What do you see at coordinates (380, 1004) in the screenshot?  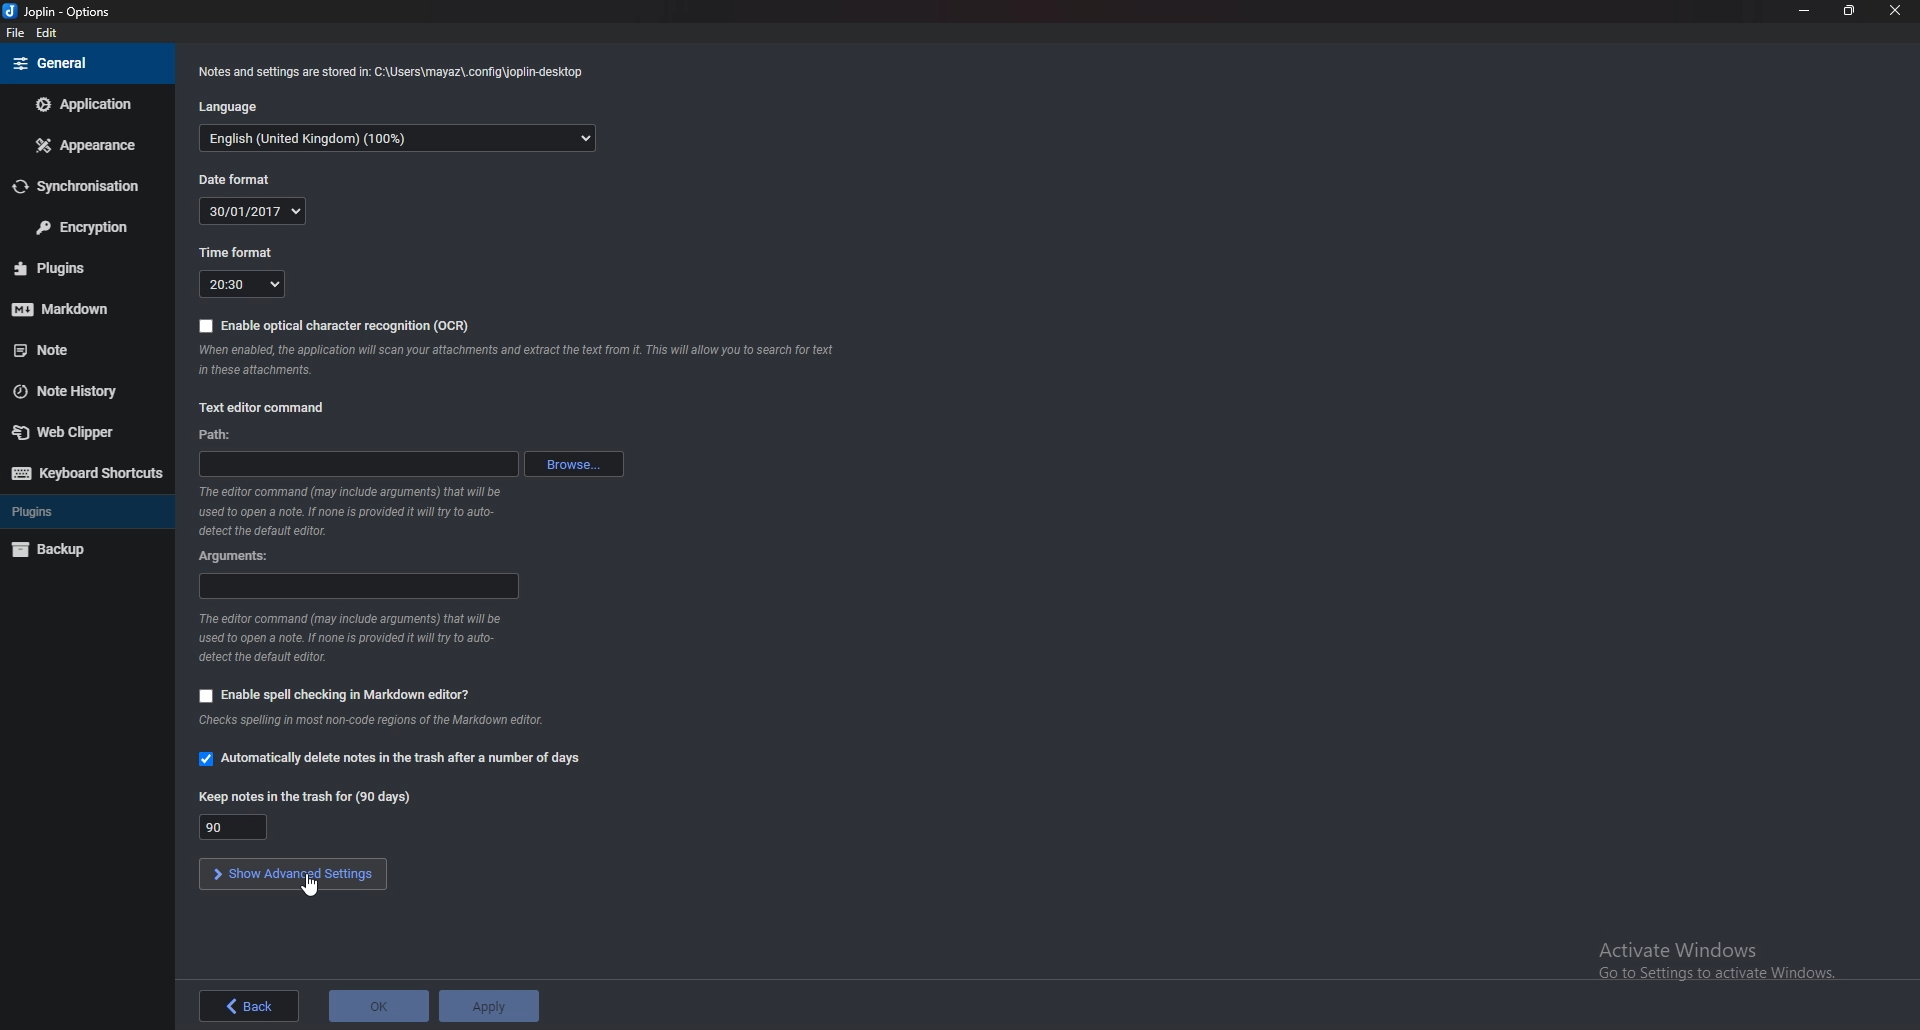 I see `ok` at bounding box center [380, 1004].